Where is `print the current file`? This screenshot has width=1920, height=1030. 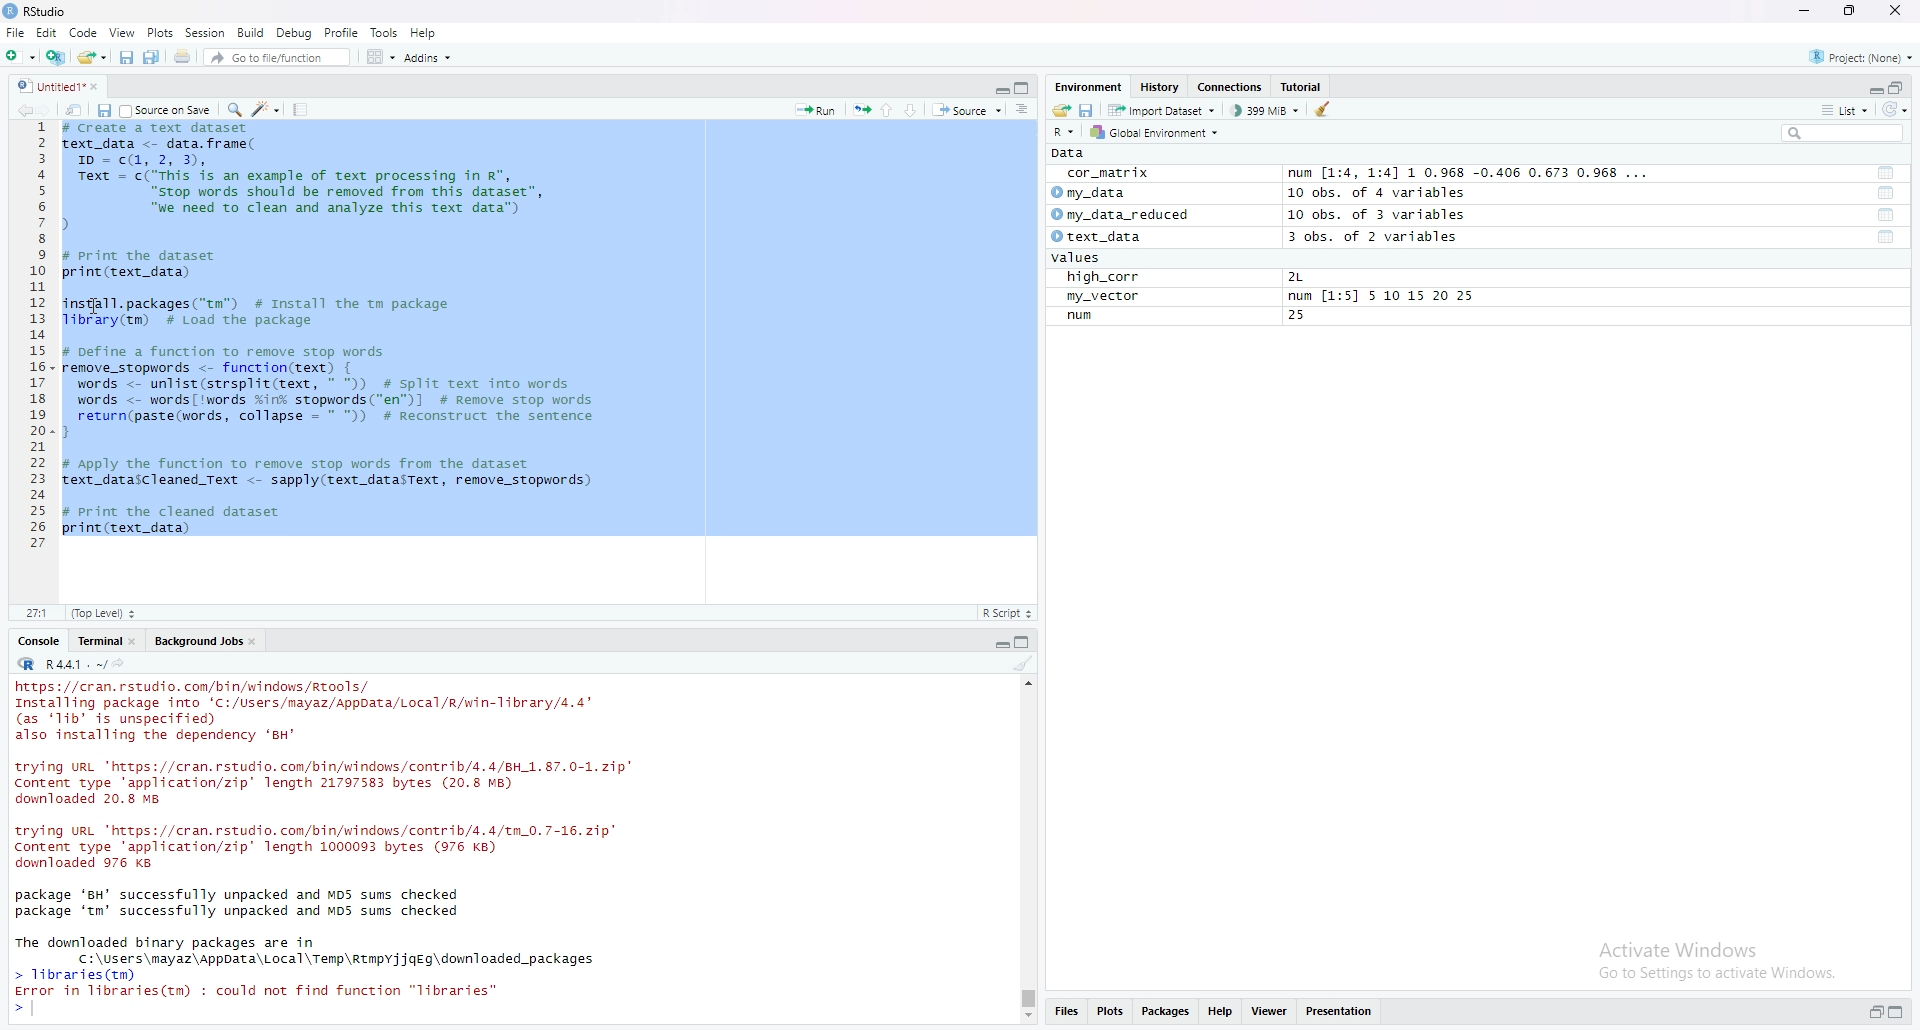 print the current file is located at coordinates (184, 60).